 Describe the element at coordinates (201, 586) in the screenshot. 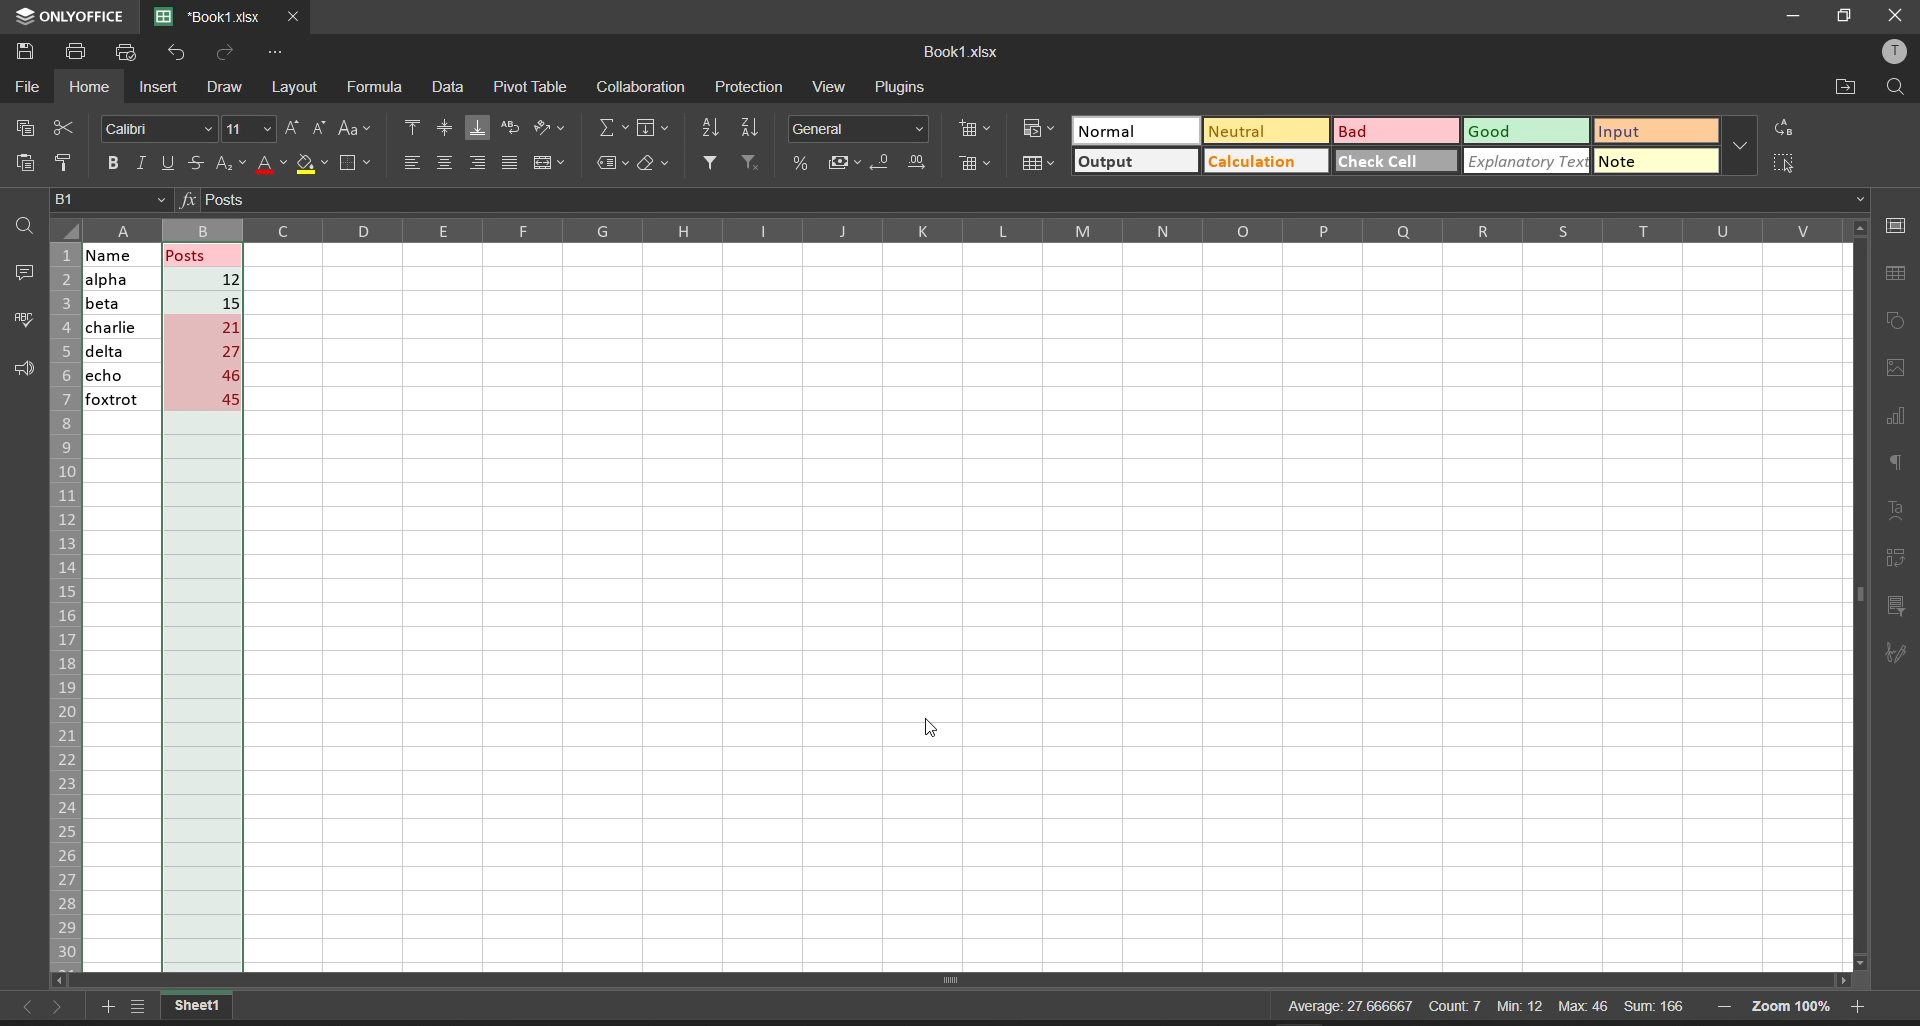

I see `posts` at that location.